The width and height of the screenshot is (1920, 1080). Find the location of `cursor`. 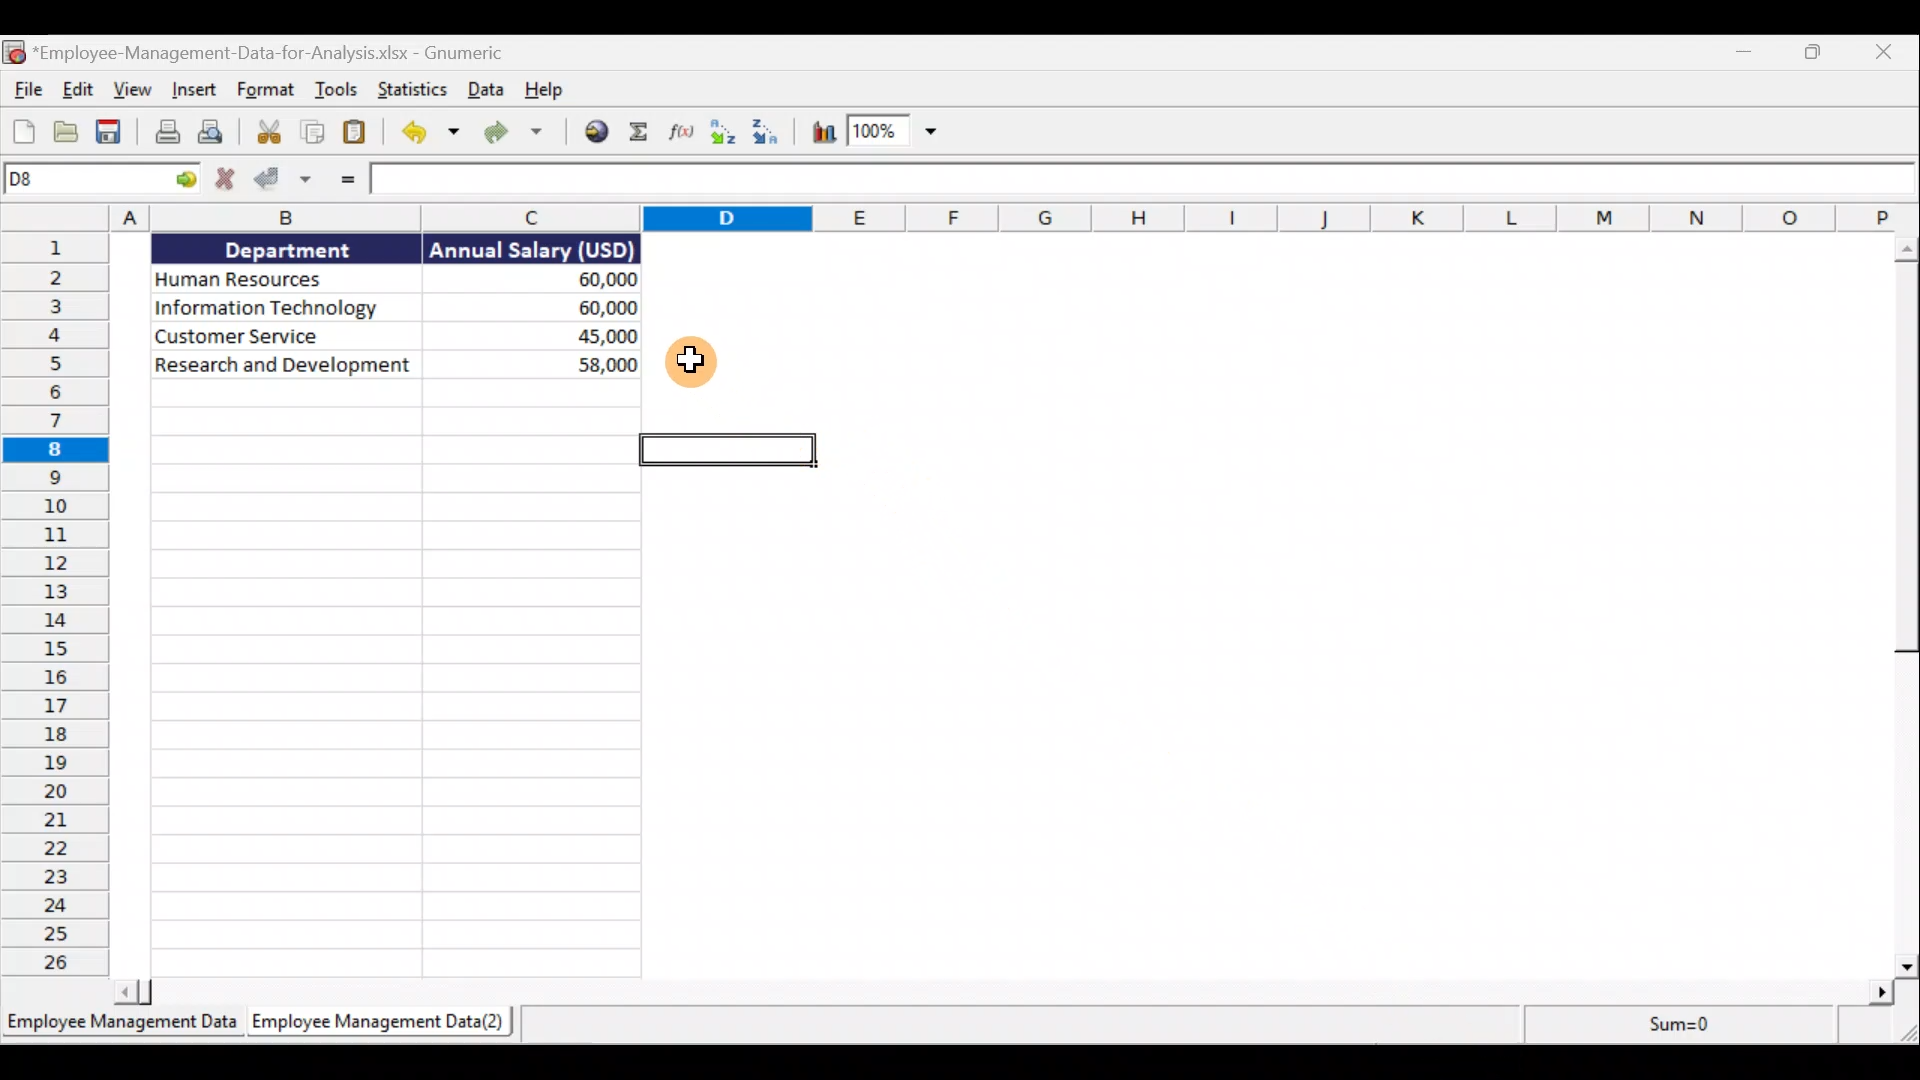

cursor is located at coordinates (692, 362).